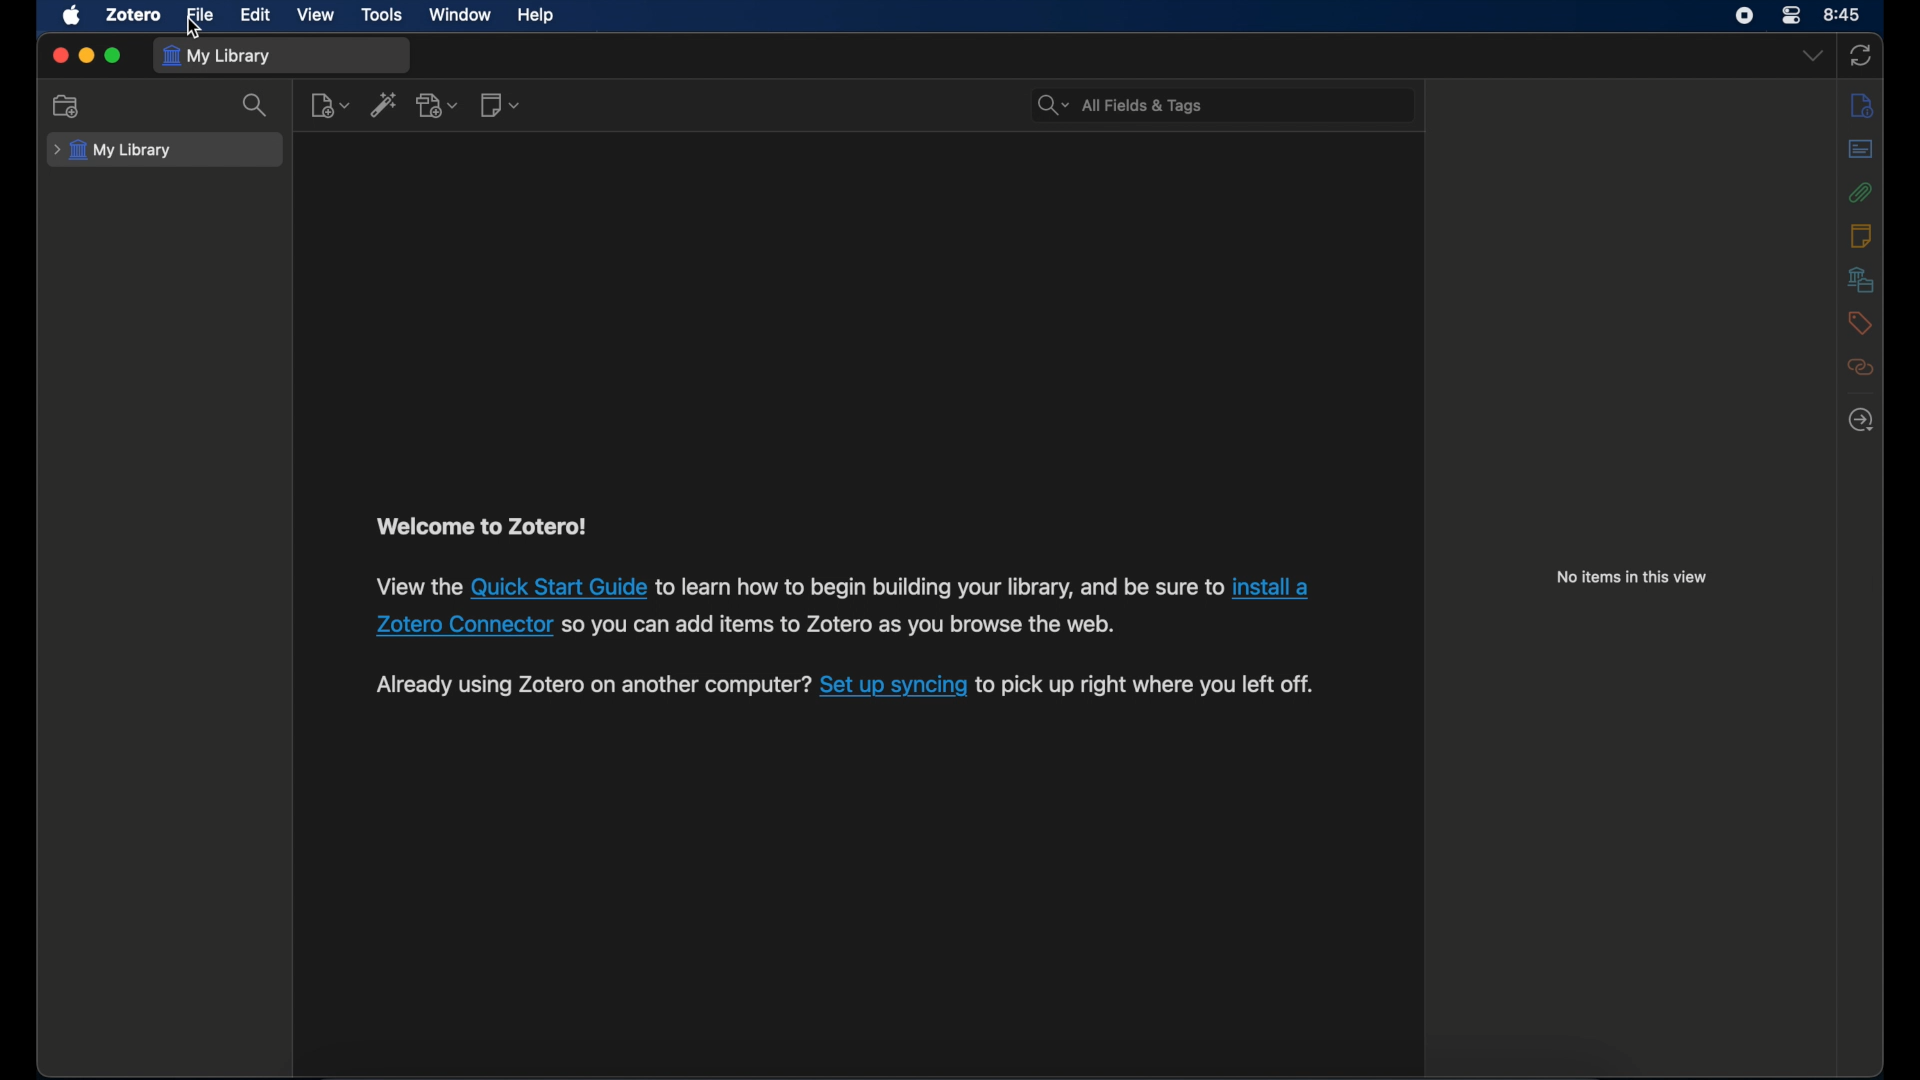 The height and width of the screenshot is (1080, 1920). I want to click on welcome to zotero, so click(480, 527).